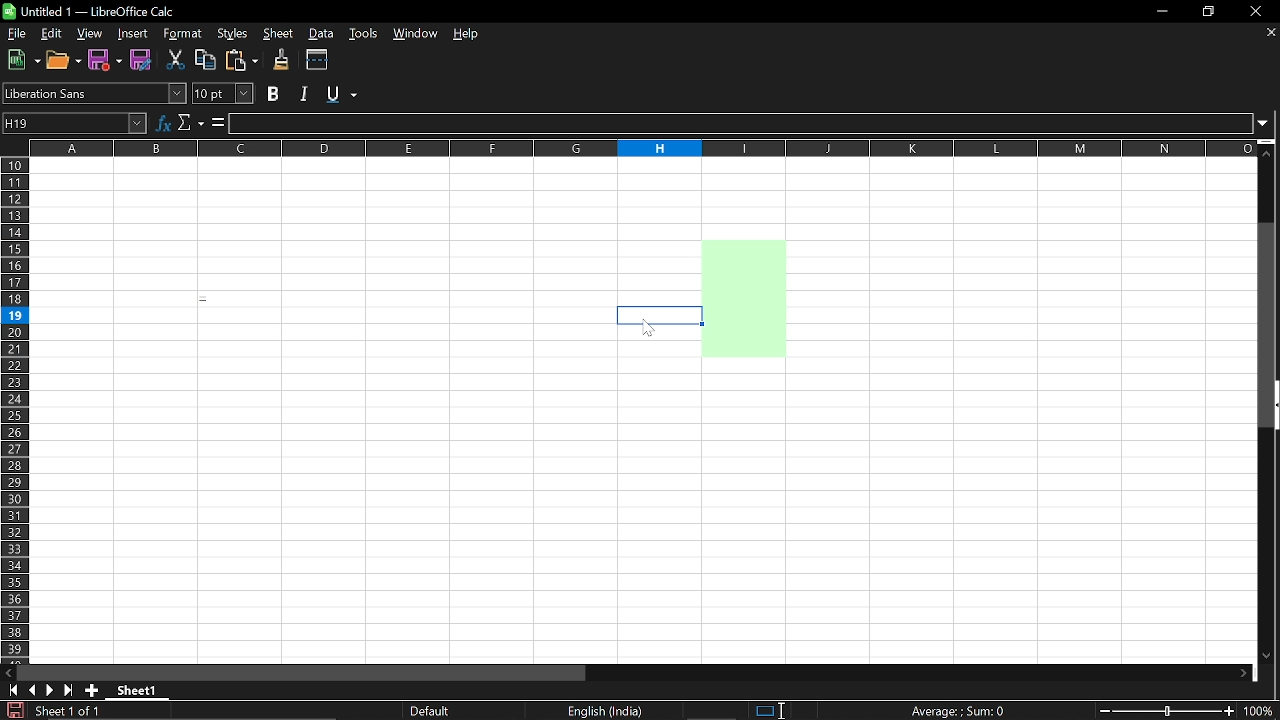 The image size is (1280, 720). Describe the element at coordinates (364, 231) in the screenshot. I see `Fillable cells` at that location.